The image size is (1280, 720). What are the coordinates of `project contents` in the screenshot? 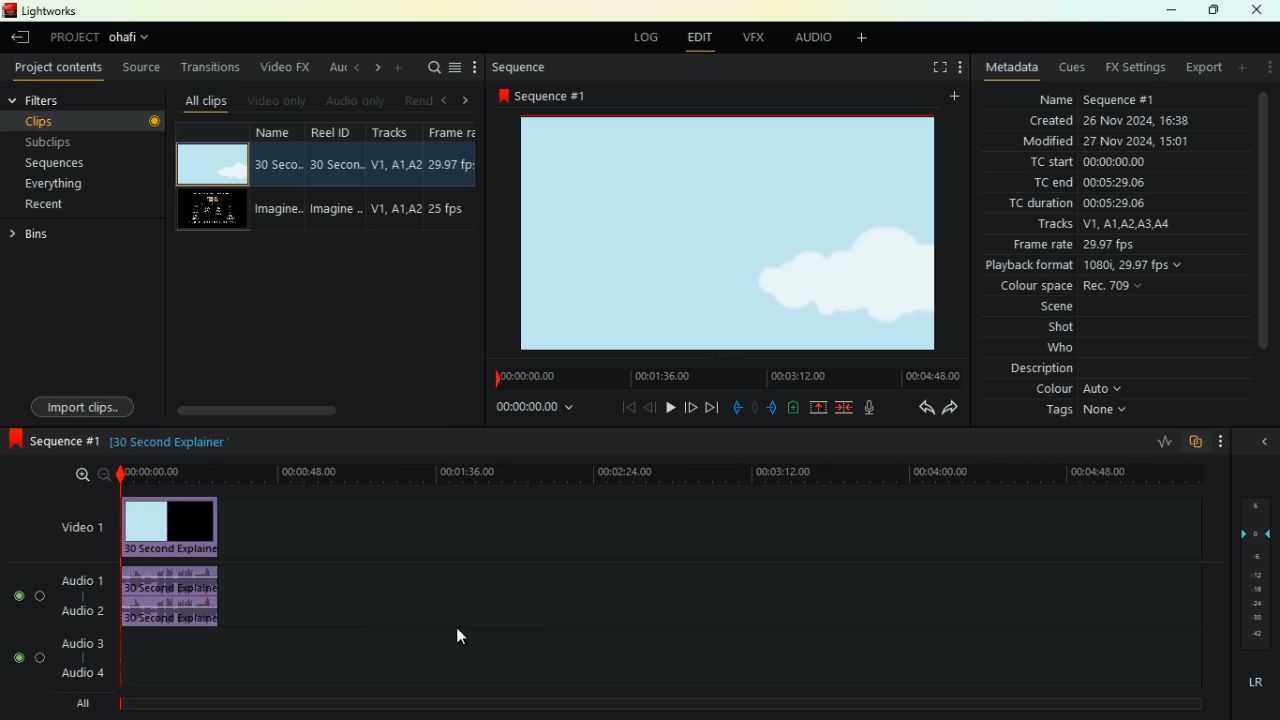 It's located at (59, 68).